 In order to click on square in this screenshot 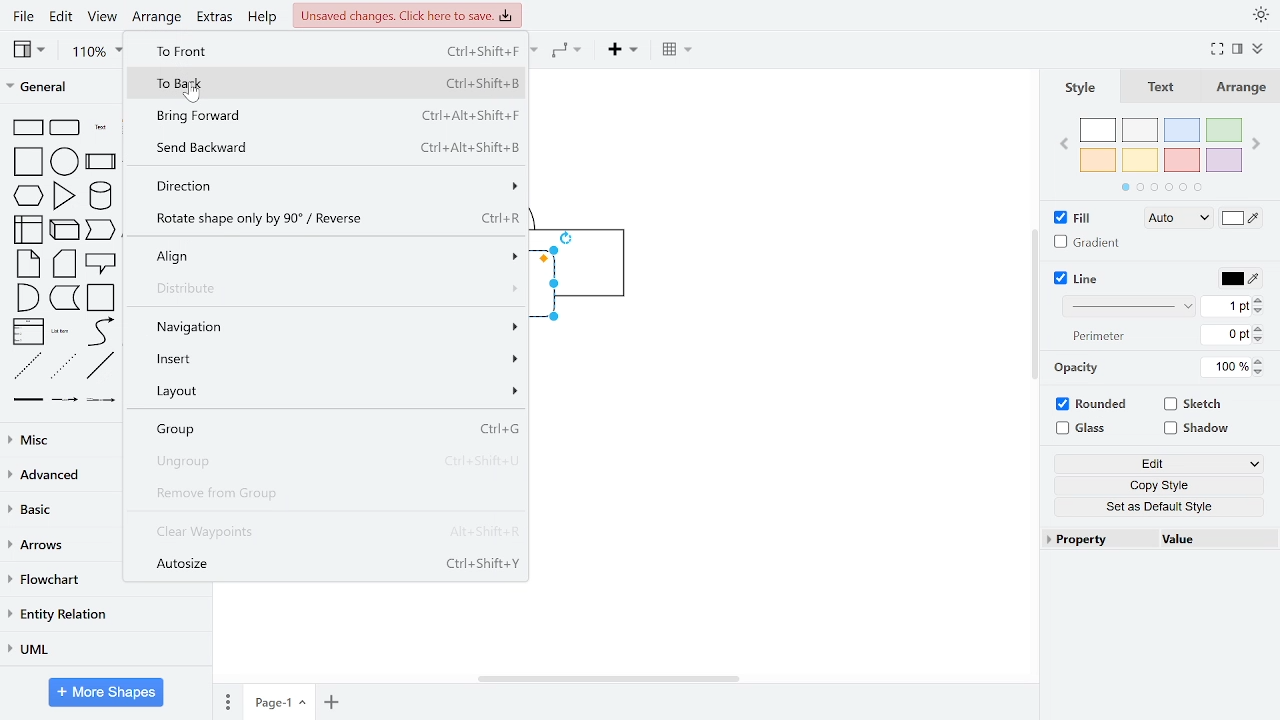, I will do `click(30, 162)`.